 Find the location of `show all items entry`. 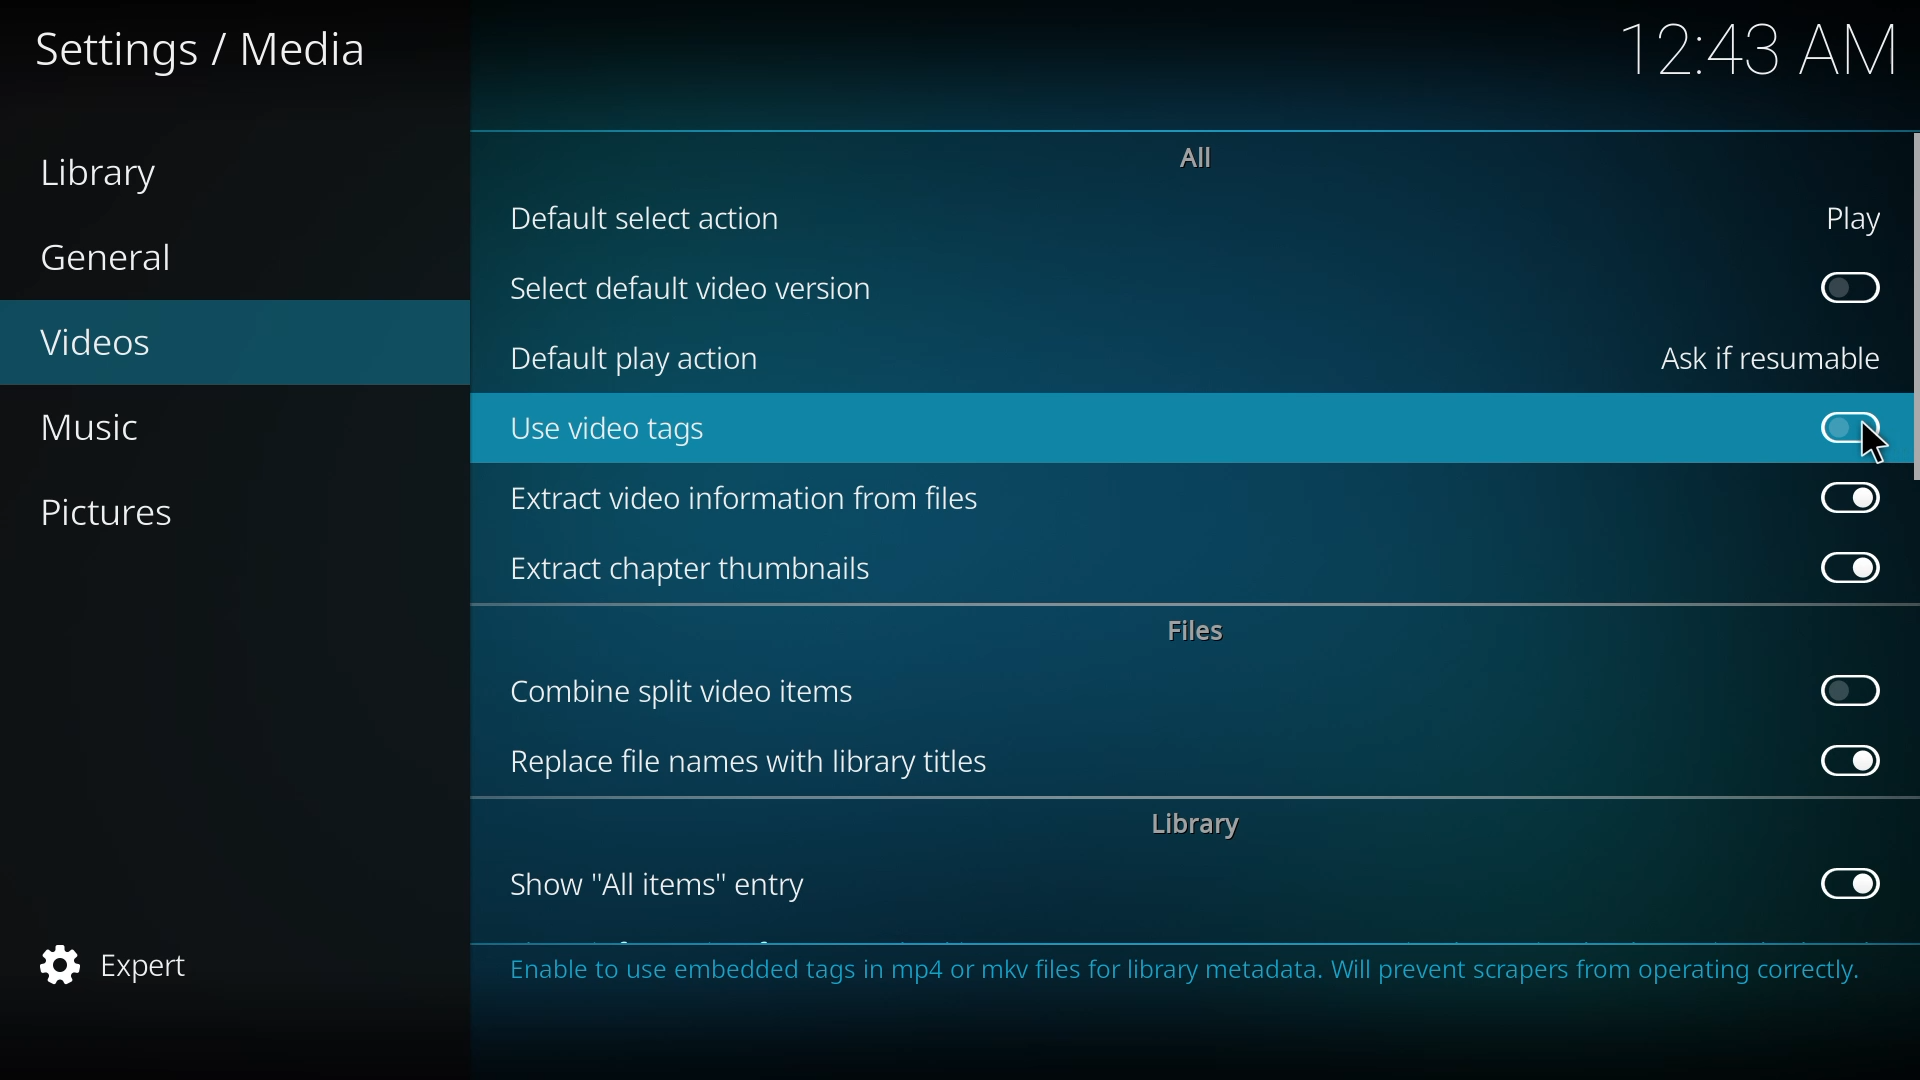

show all items entry is located at coordinates (668, 884).